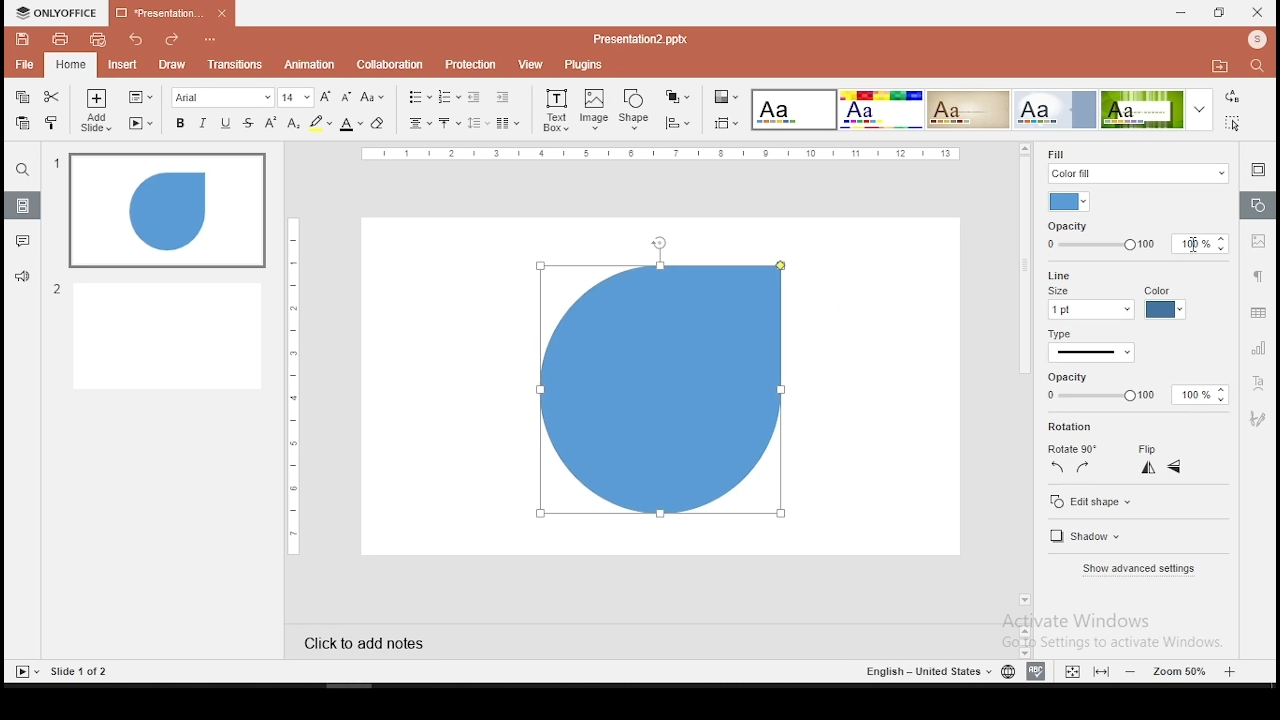  I want to click on rotate 90, so click(1071, 449).